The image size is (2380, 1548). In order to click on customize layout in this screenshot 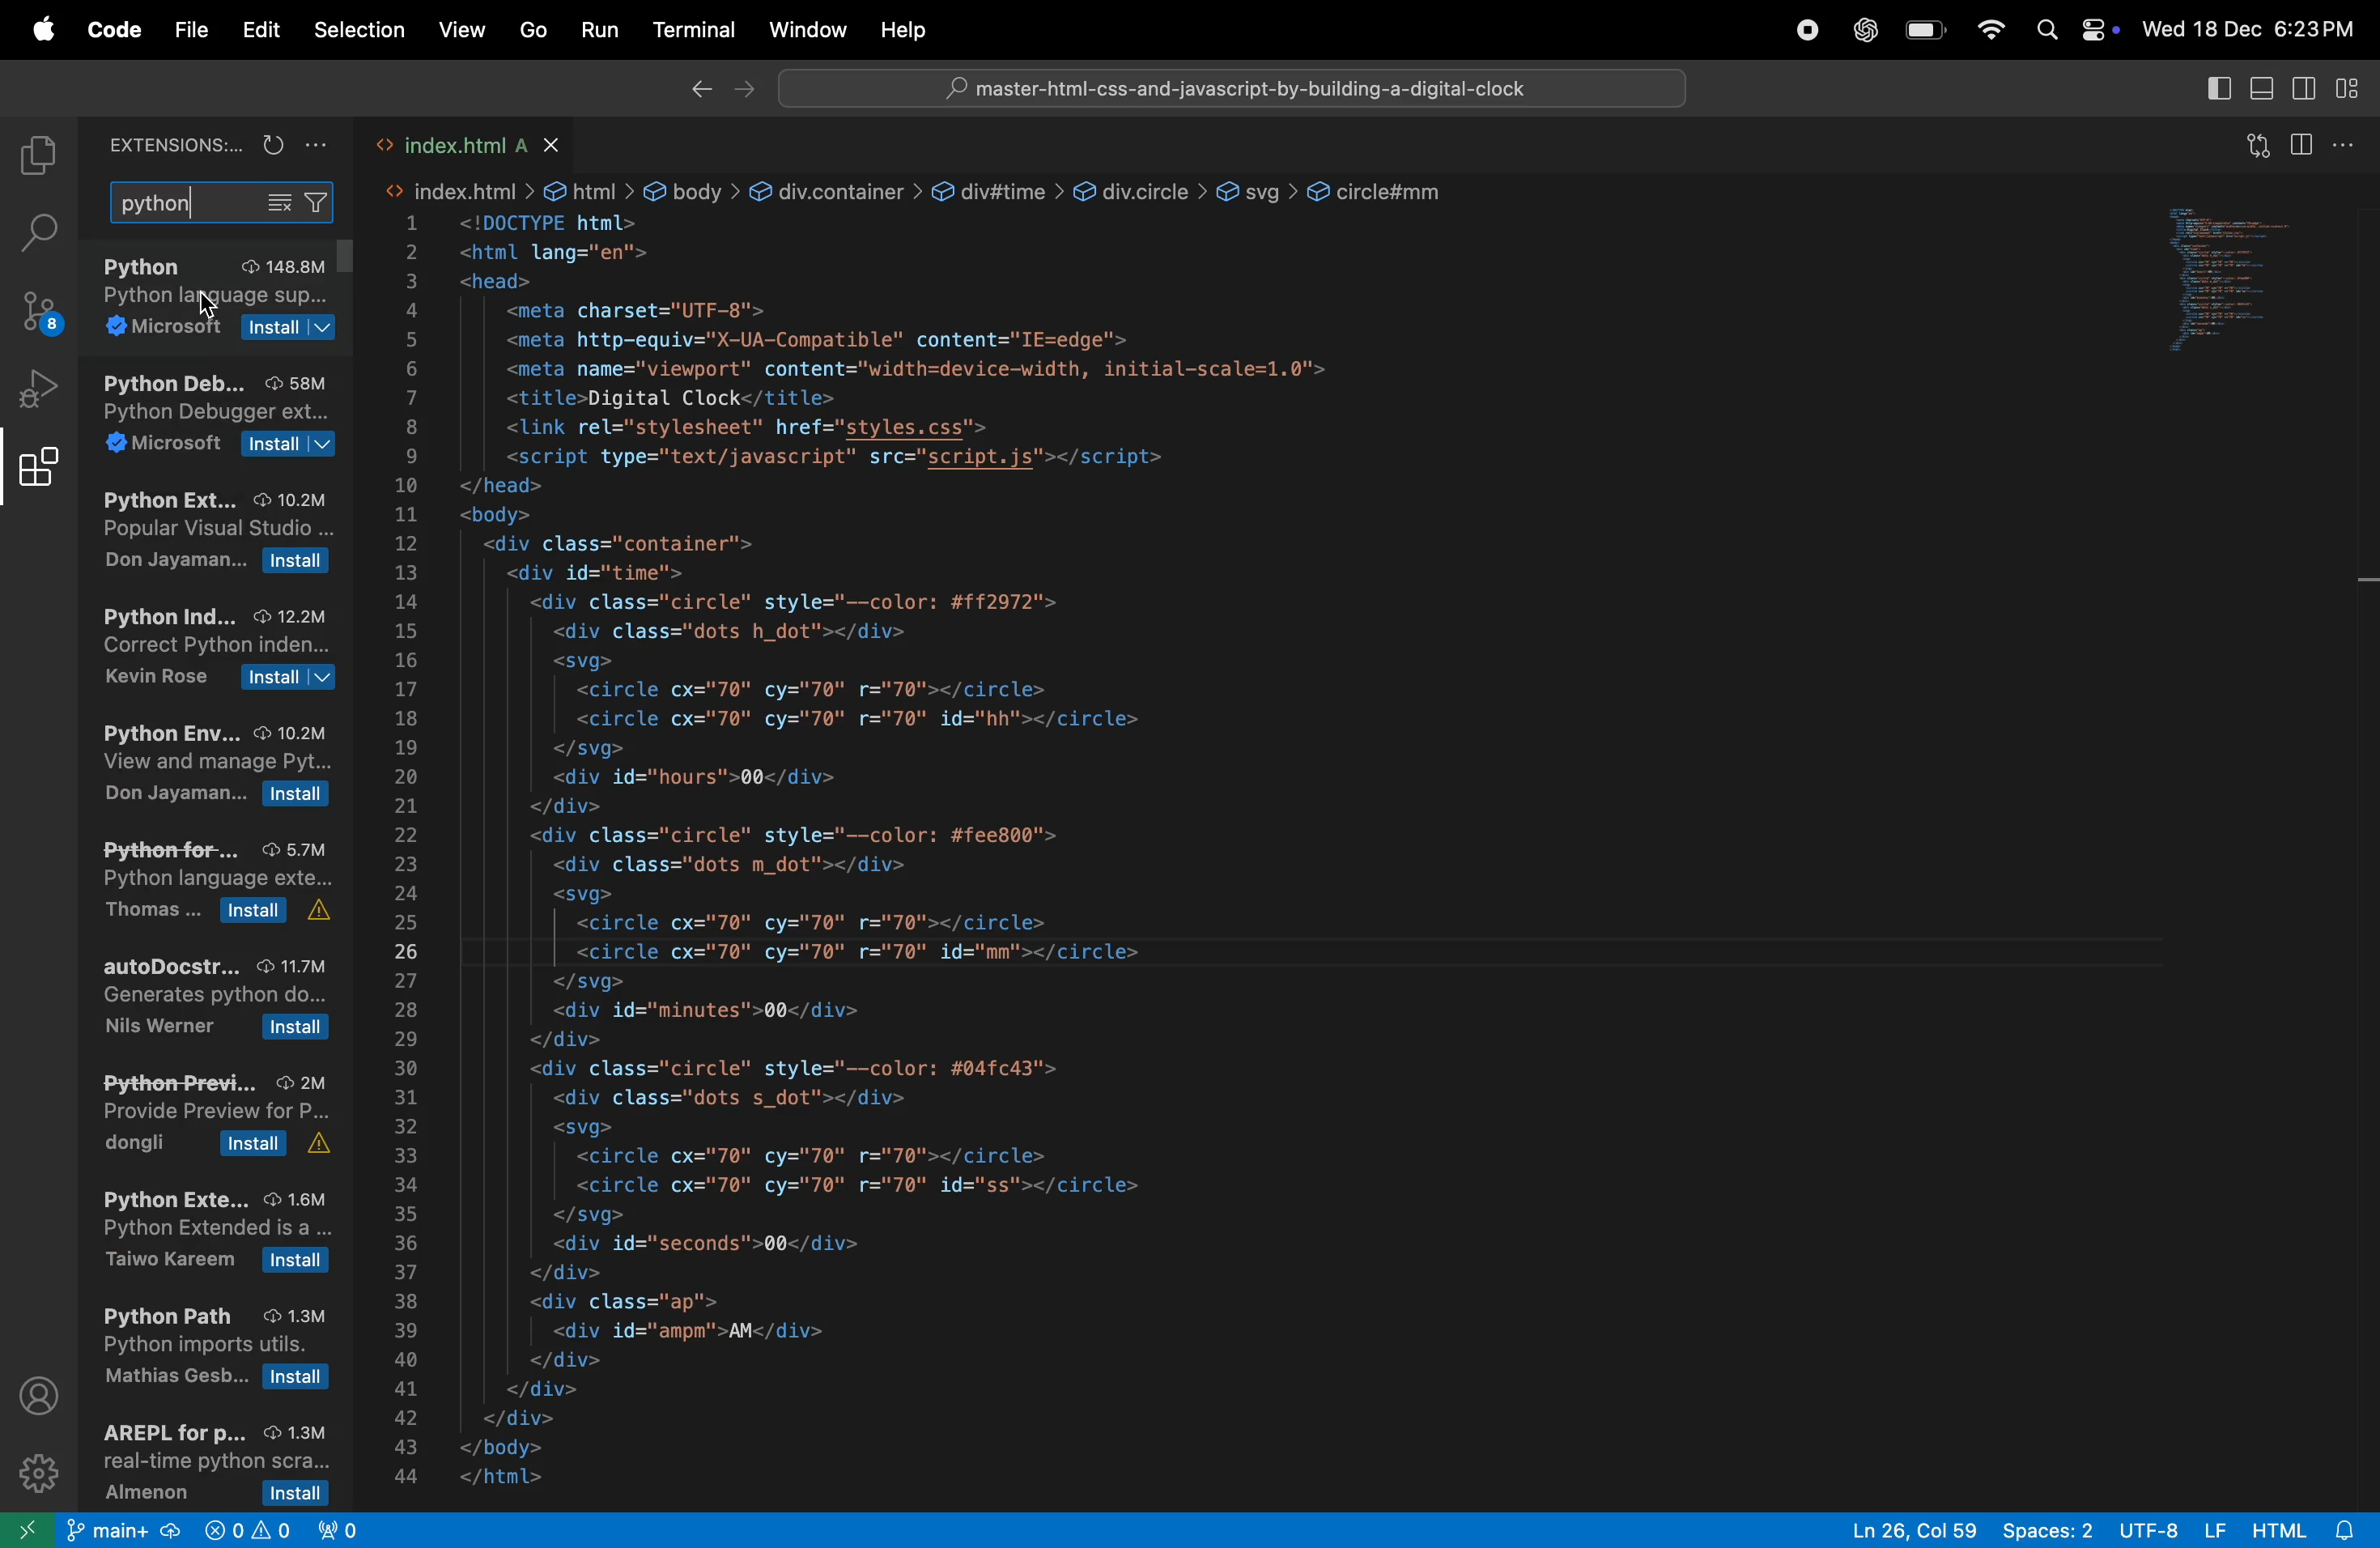, I will do `click(2356, 91)`.